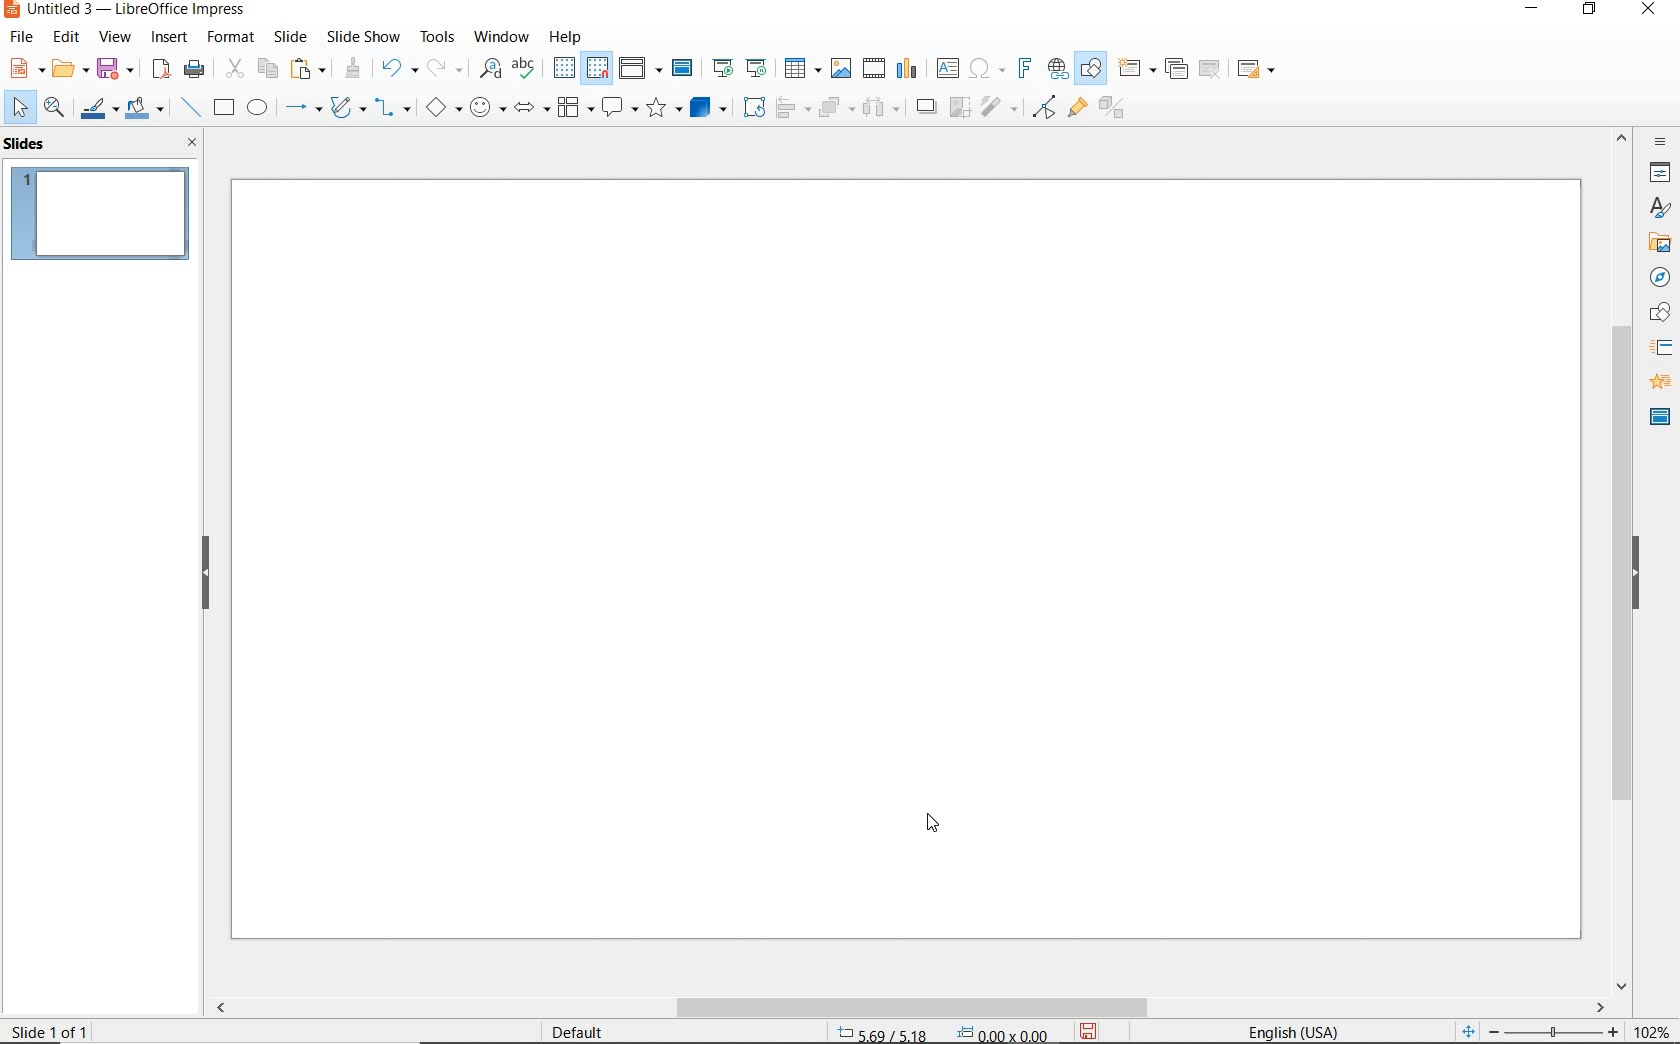 The image size is (1680, 1044). Describe the element at coordinates (1659, 143) in the screenshot. I see `SIDEBAR SETTINGS` at that location.